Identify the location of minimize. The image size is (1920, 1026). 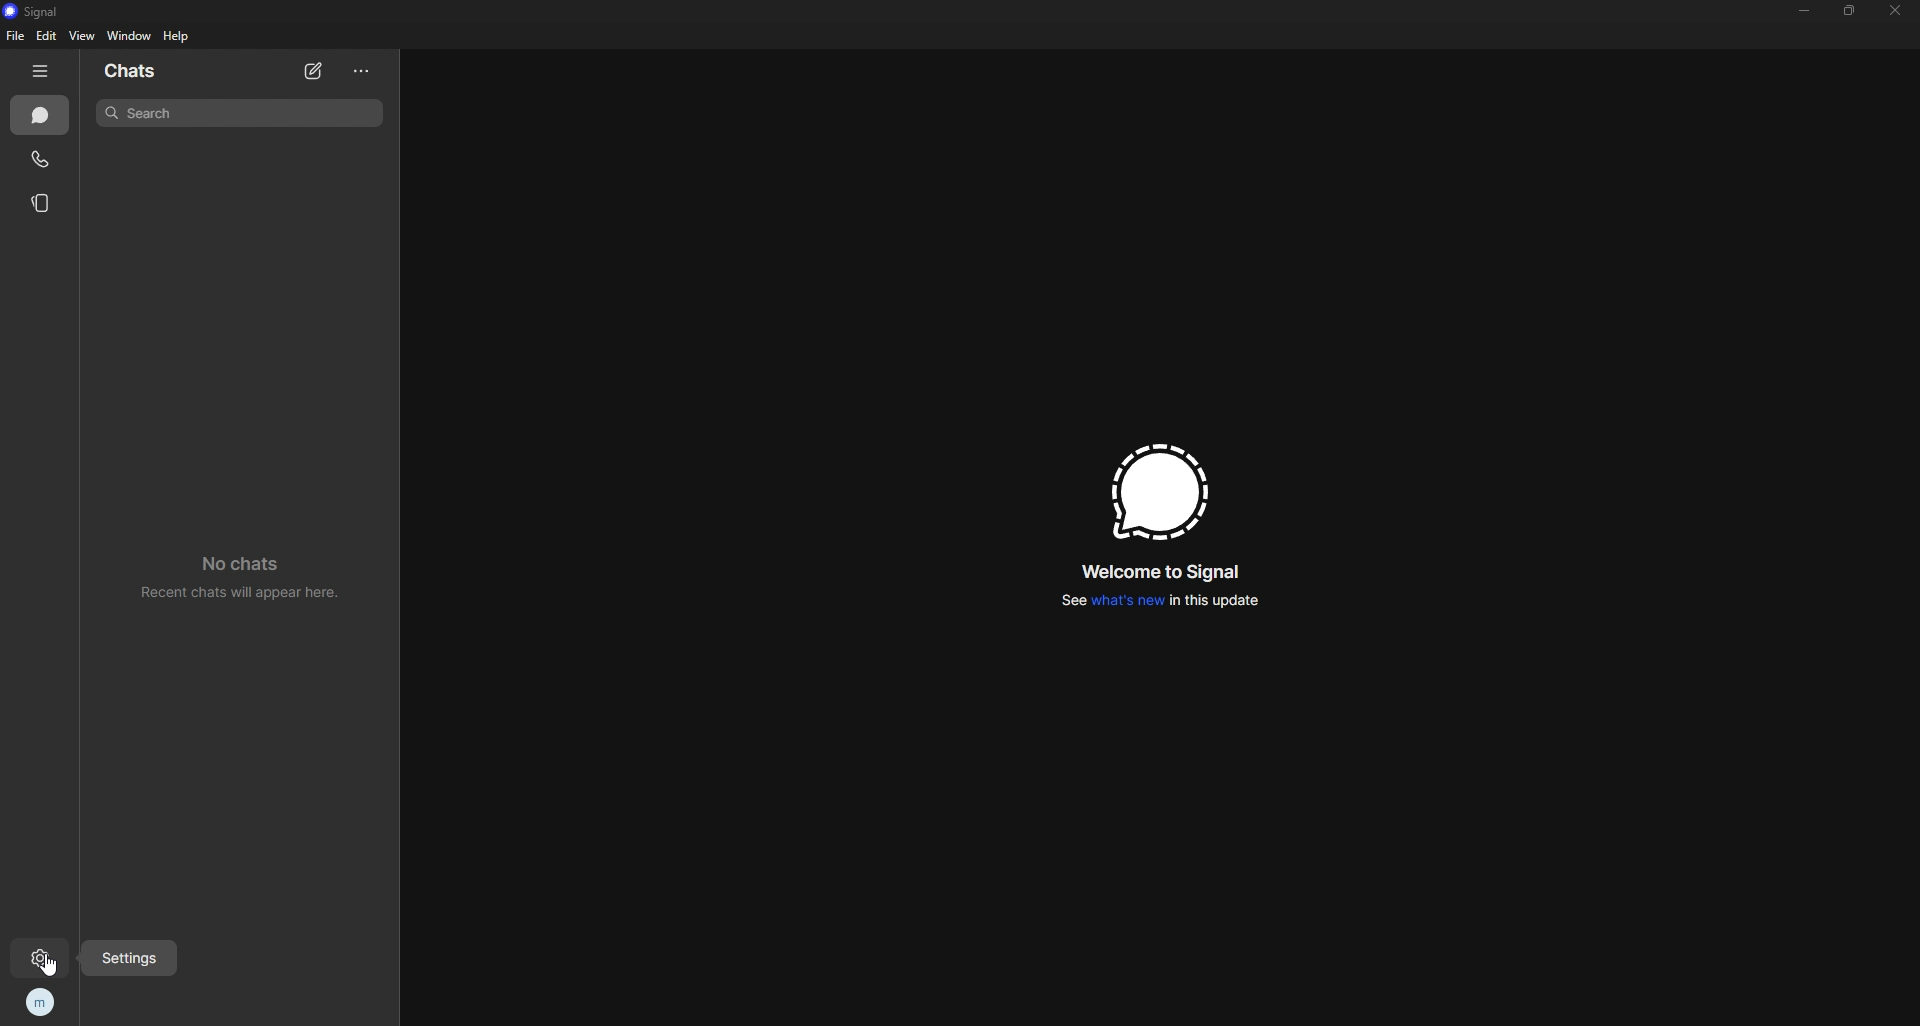
(1806, 10).